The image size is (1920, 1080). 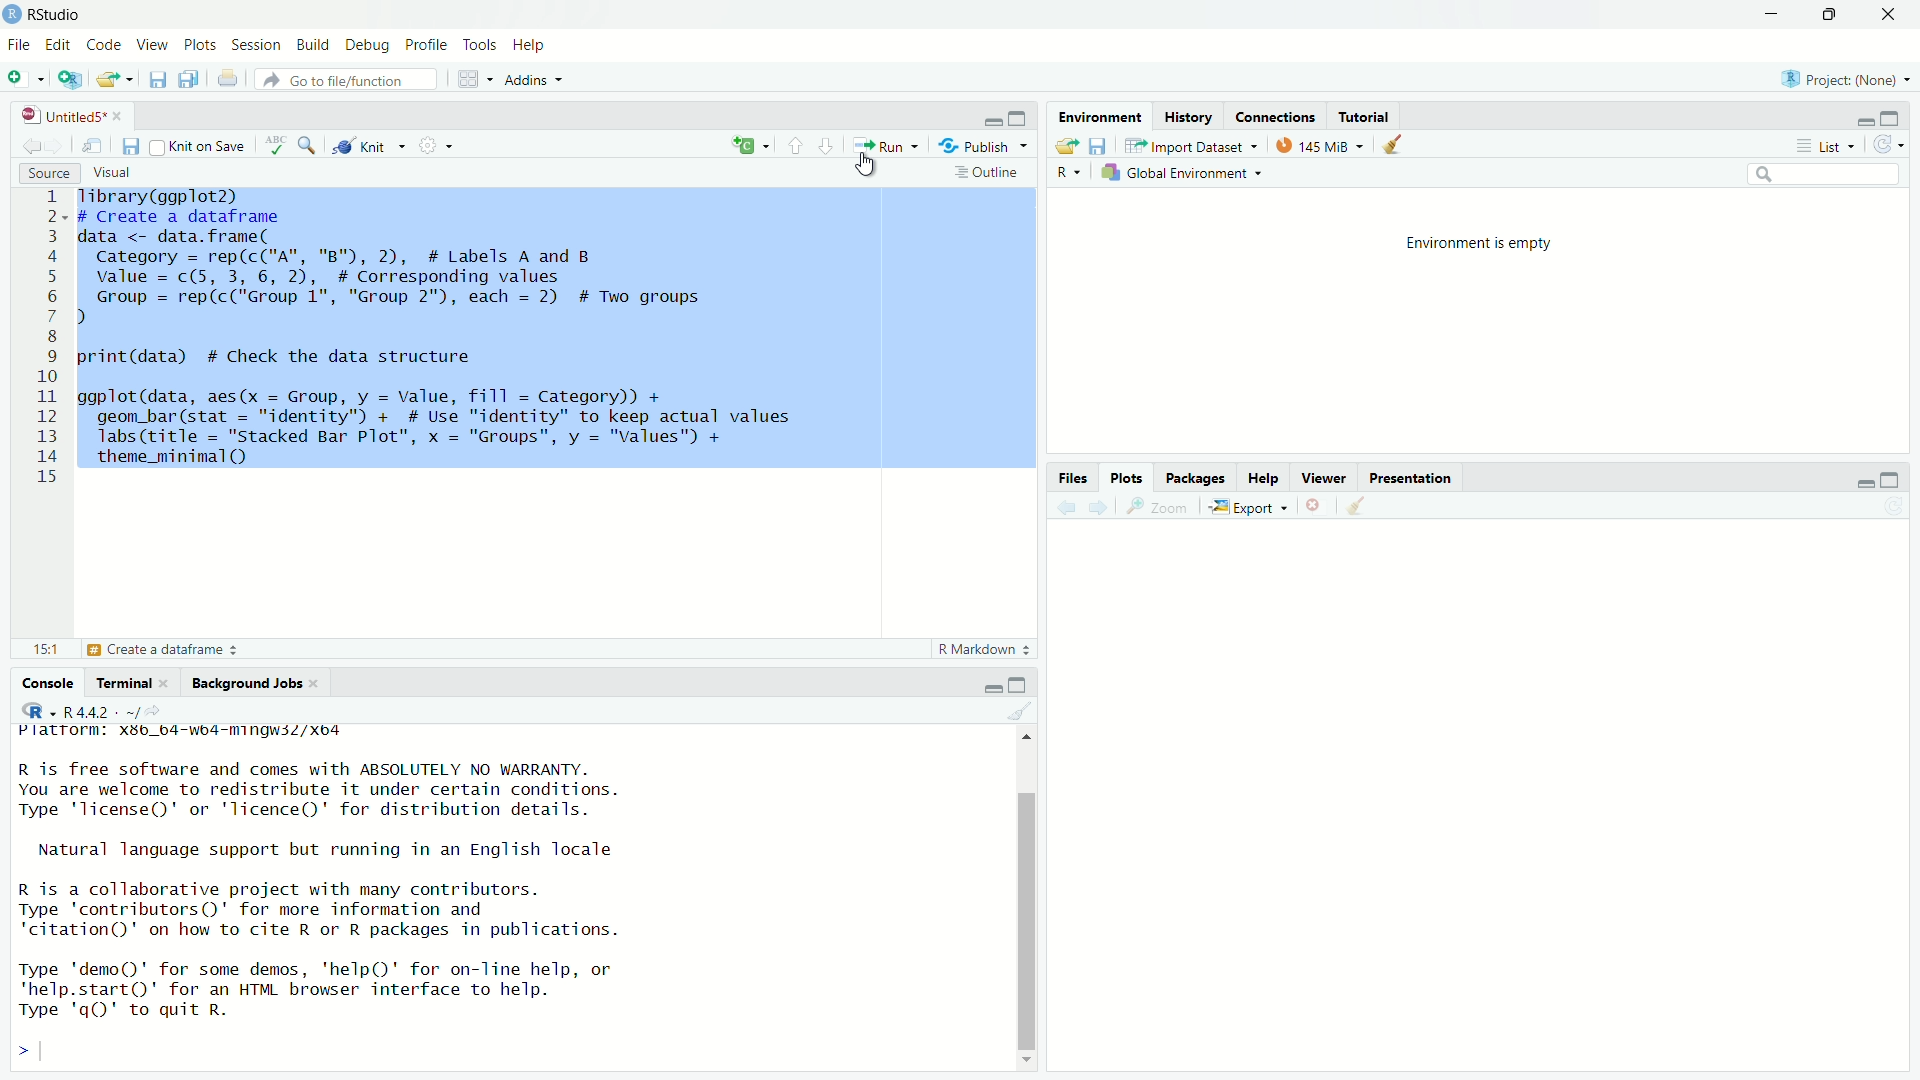 What do you see at coordinates (1096, 505) in the screenshot?
I see `Go forward to the next source location (Ctrl + F10)` at bounding box center [1096, 505].